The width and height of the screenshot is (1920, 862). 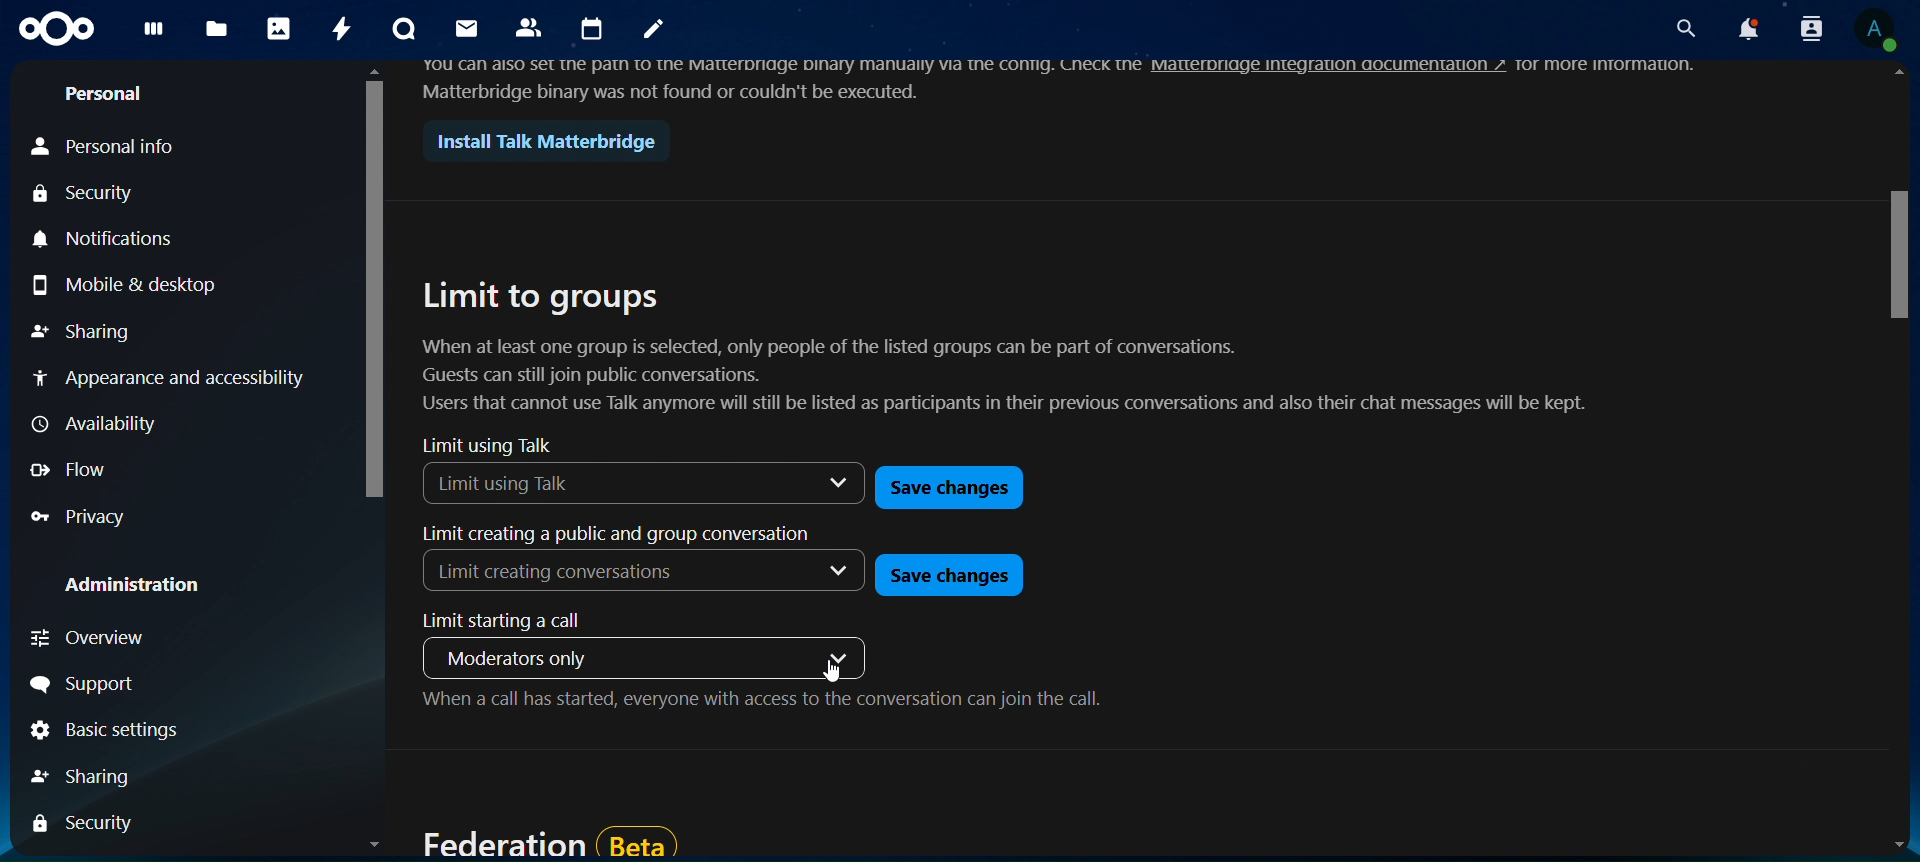 I want to click on personal, so click(x=110, y=95).